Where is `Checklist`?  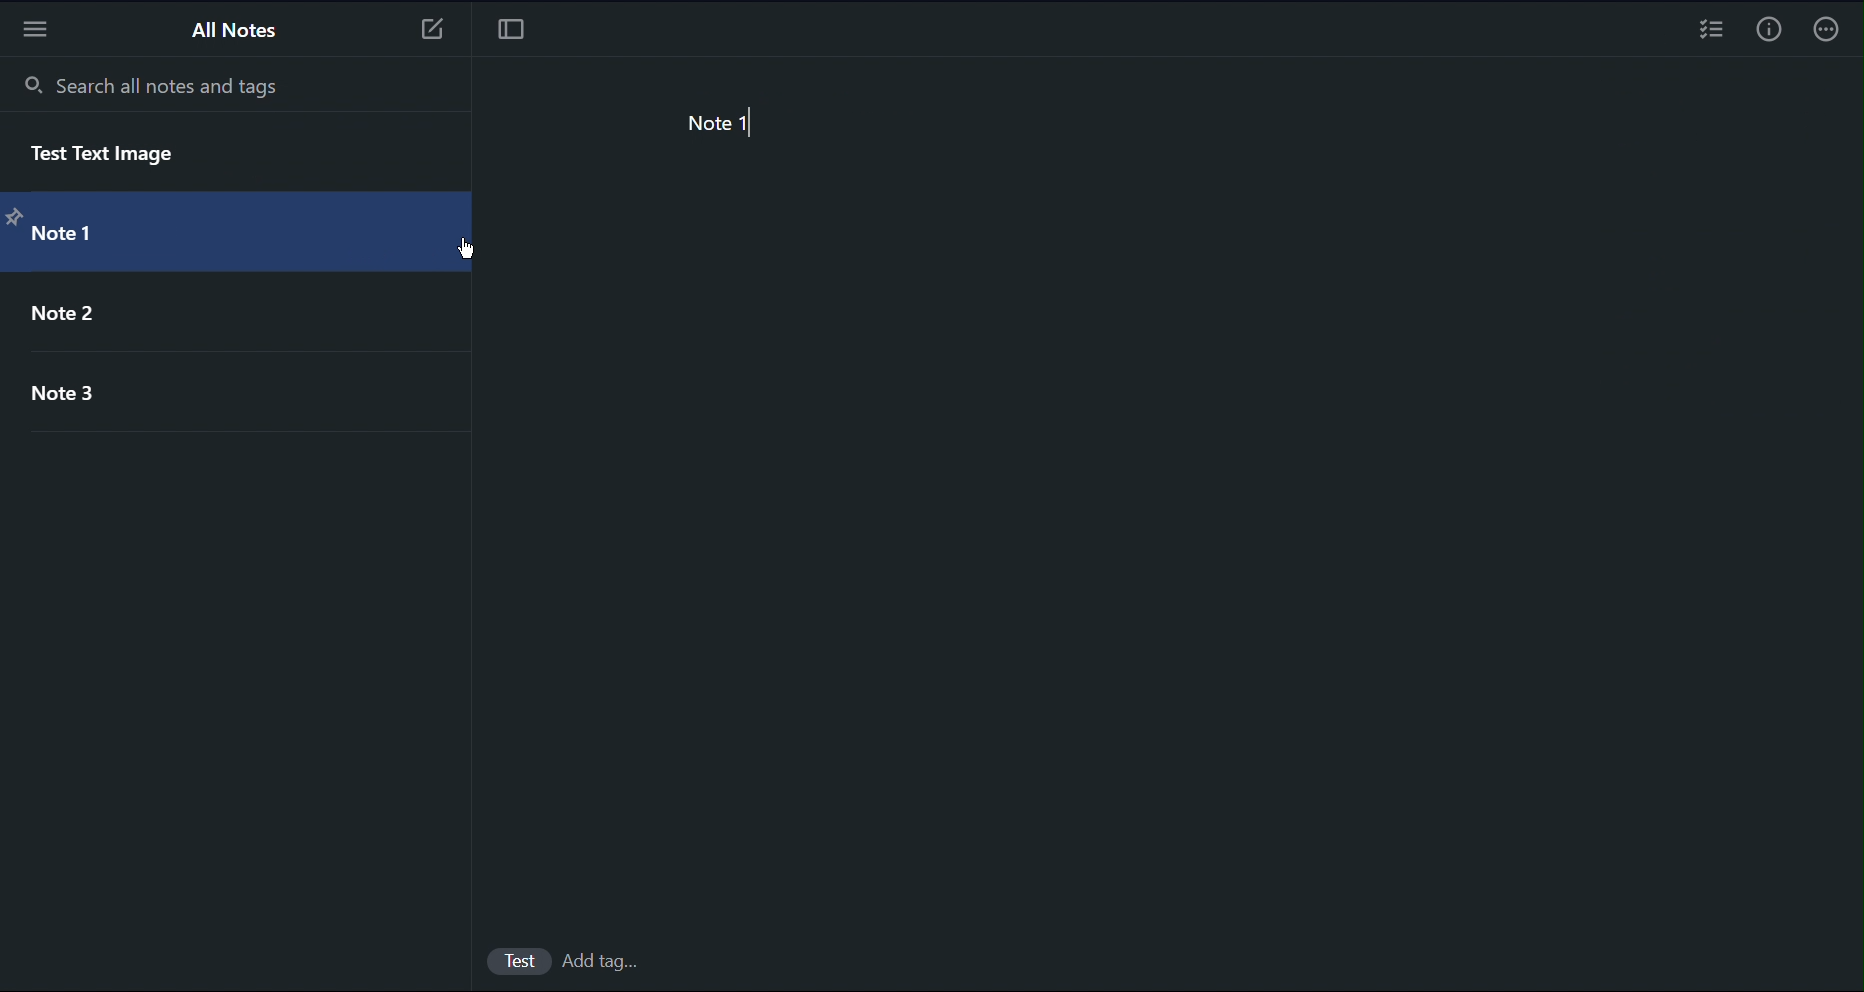
Checklist is located at coordinates (1711, 33).